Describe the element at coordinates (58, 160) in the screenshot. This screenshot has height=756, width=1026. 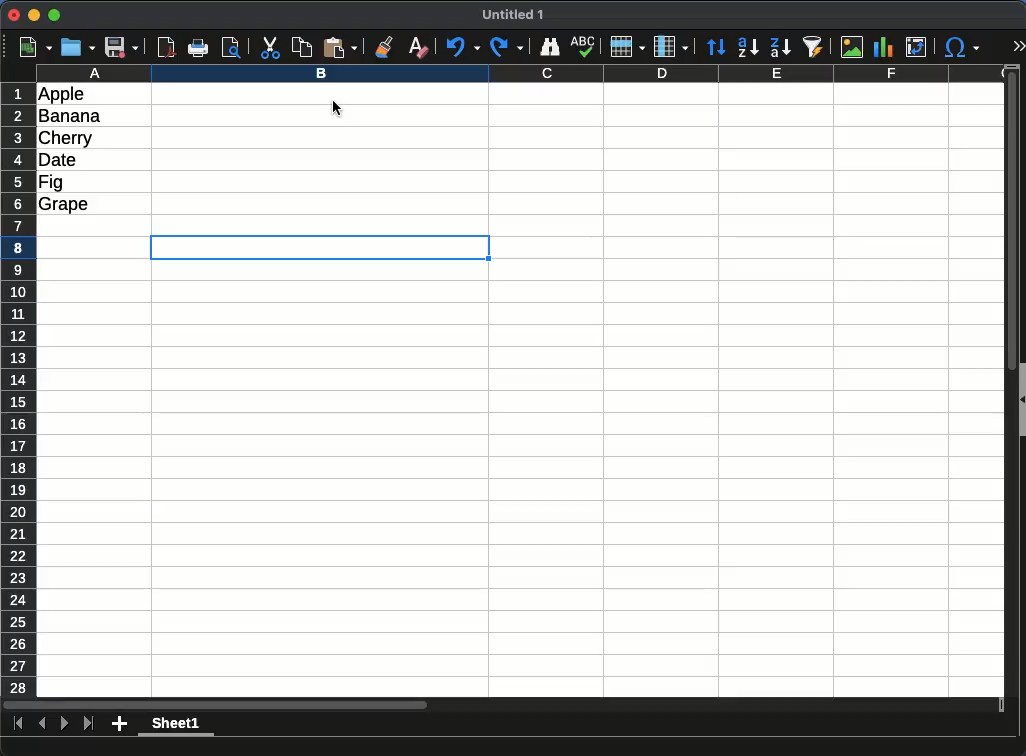
I see `date` at that location.